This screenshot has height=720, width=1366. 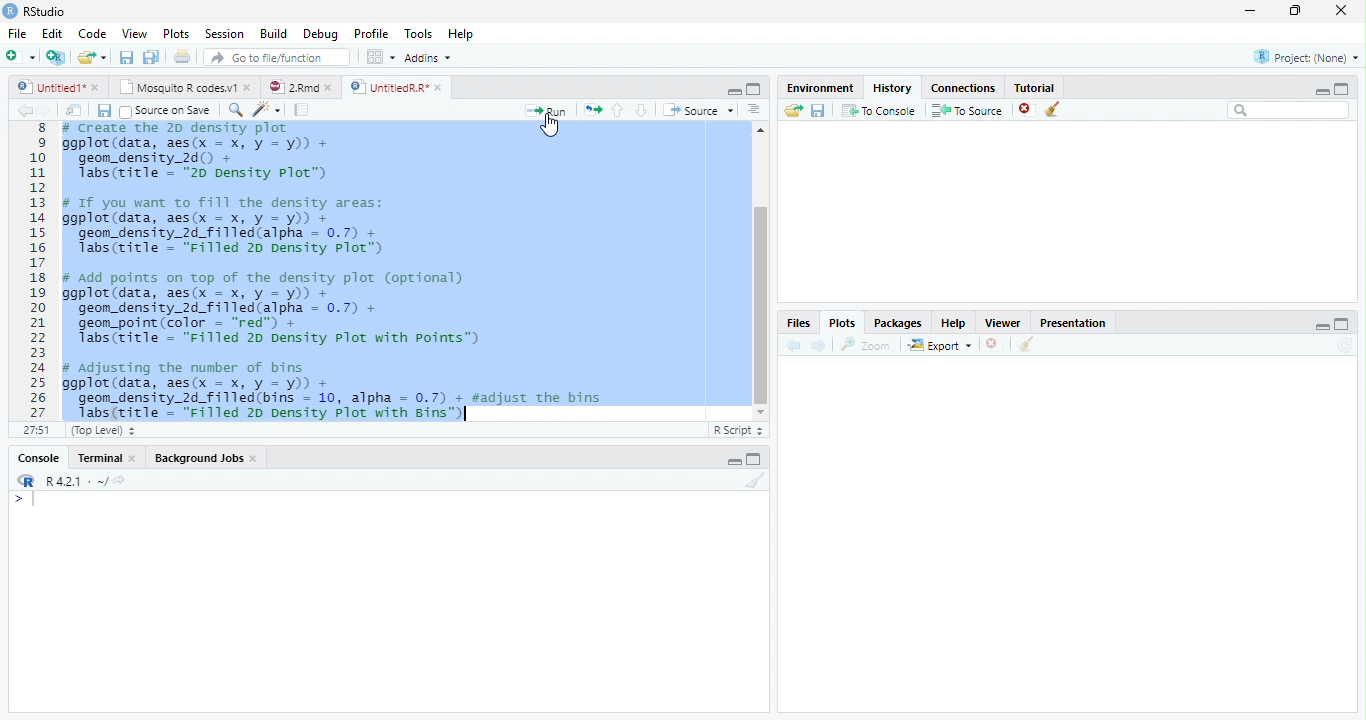 What do you see at coordinates (419, 34) in the screenshot?
I see `Tools` at bounding box center [419, 34].